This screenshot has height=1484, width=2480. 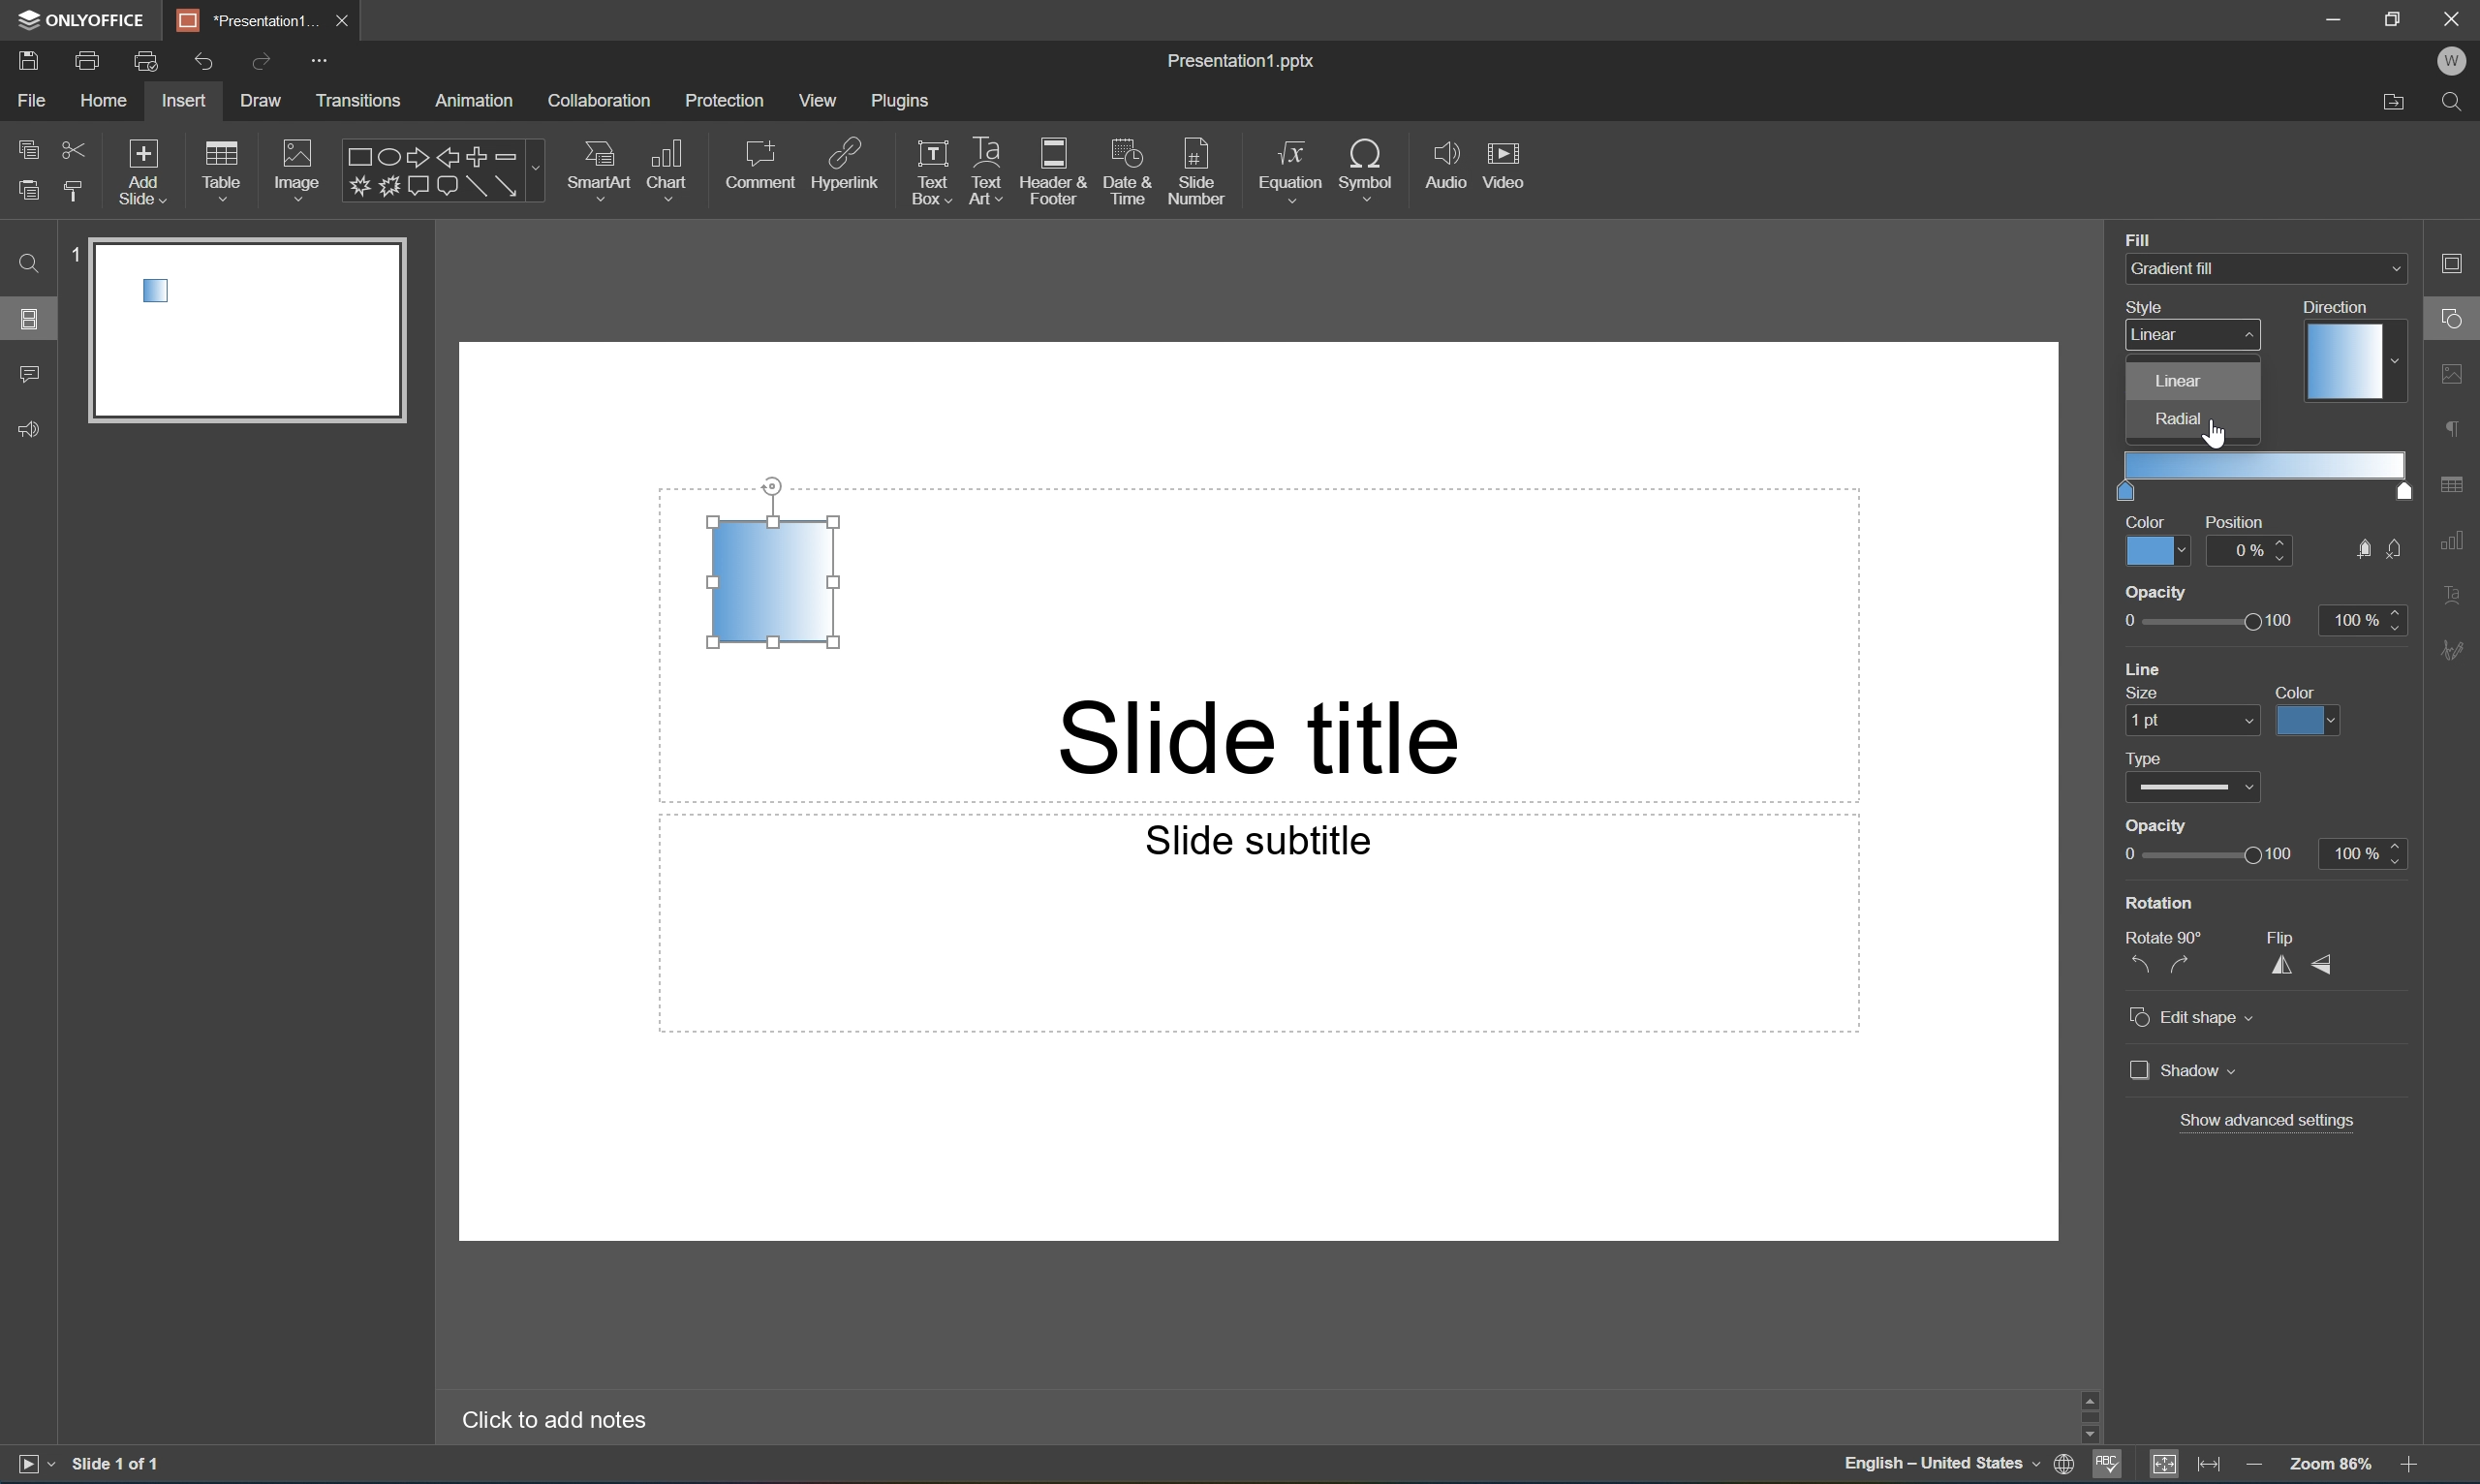 What do you see at coordinates (2212, 1463) in the screenshot?
I see `Fit to width` at bounding box center [2212, 1463].